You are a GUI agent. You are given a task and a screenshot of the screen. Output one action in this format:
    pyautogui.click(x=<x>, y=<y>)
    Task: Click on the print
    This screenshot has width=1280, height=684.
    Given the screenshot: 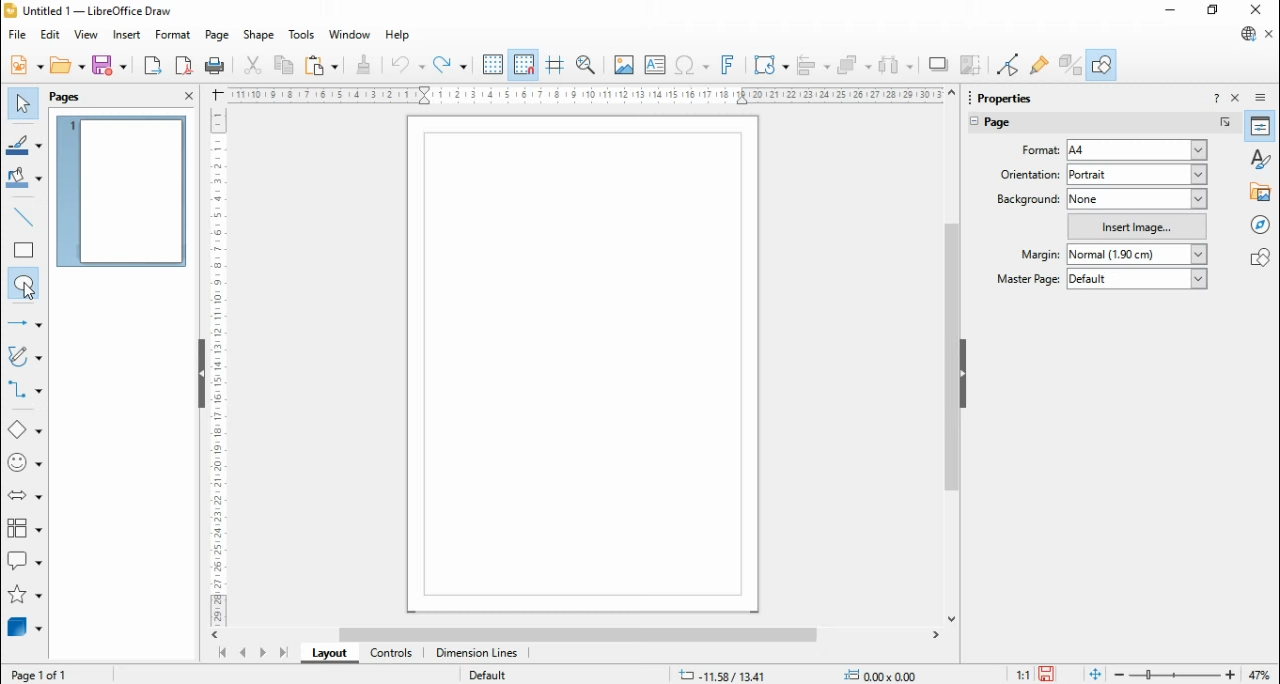 What is the action you would take?
    pyautogui.click(x=214, y=65)
    